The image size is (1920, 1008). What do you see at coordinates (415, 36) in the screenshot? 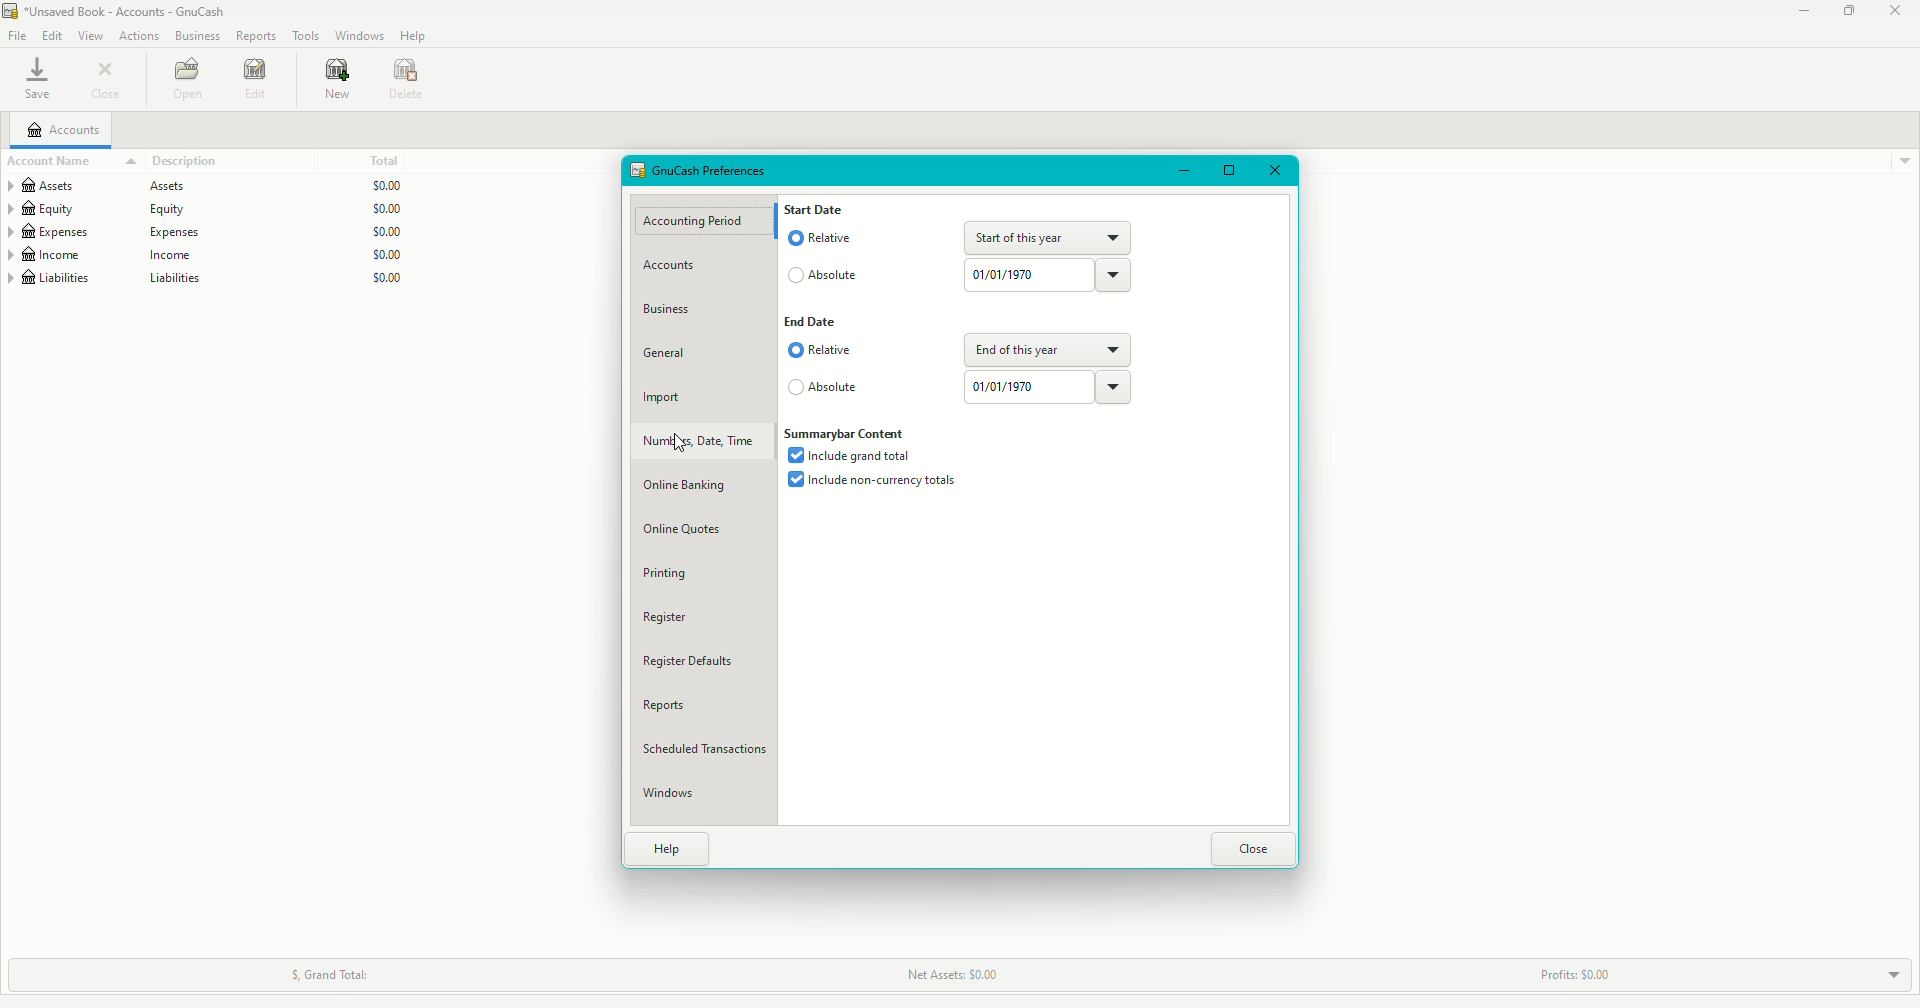
I see `Help` at bounding box center [415, 36].